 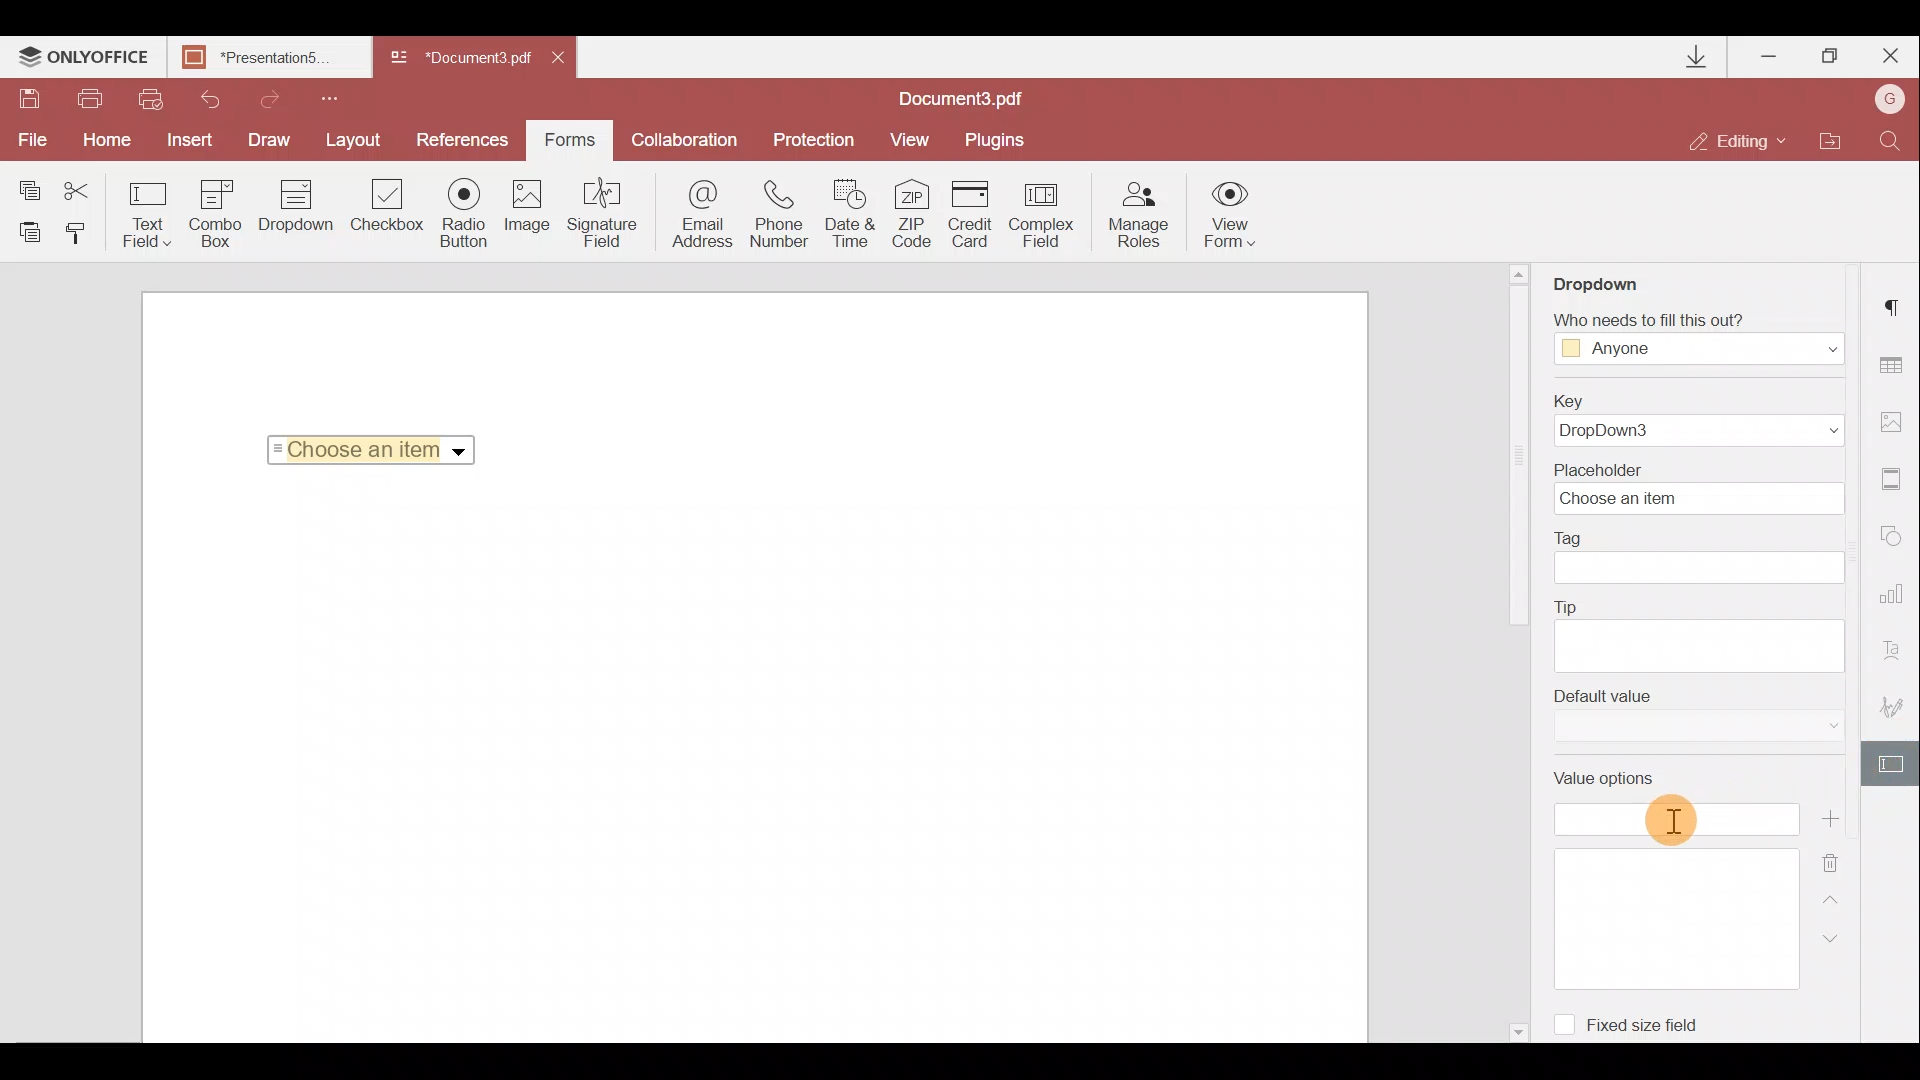 What do you see at coordinates (209, 100) in the screenshot?
I see `Undo` at bounding box center [209, 100].